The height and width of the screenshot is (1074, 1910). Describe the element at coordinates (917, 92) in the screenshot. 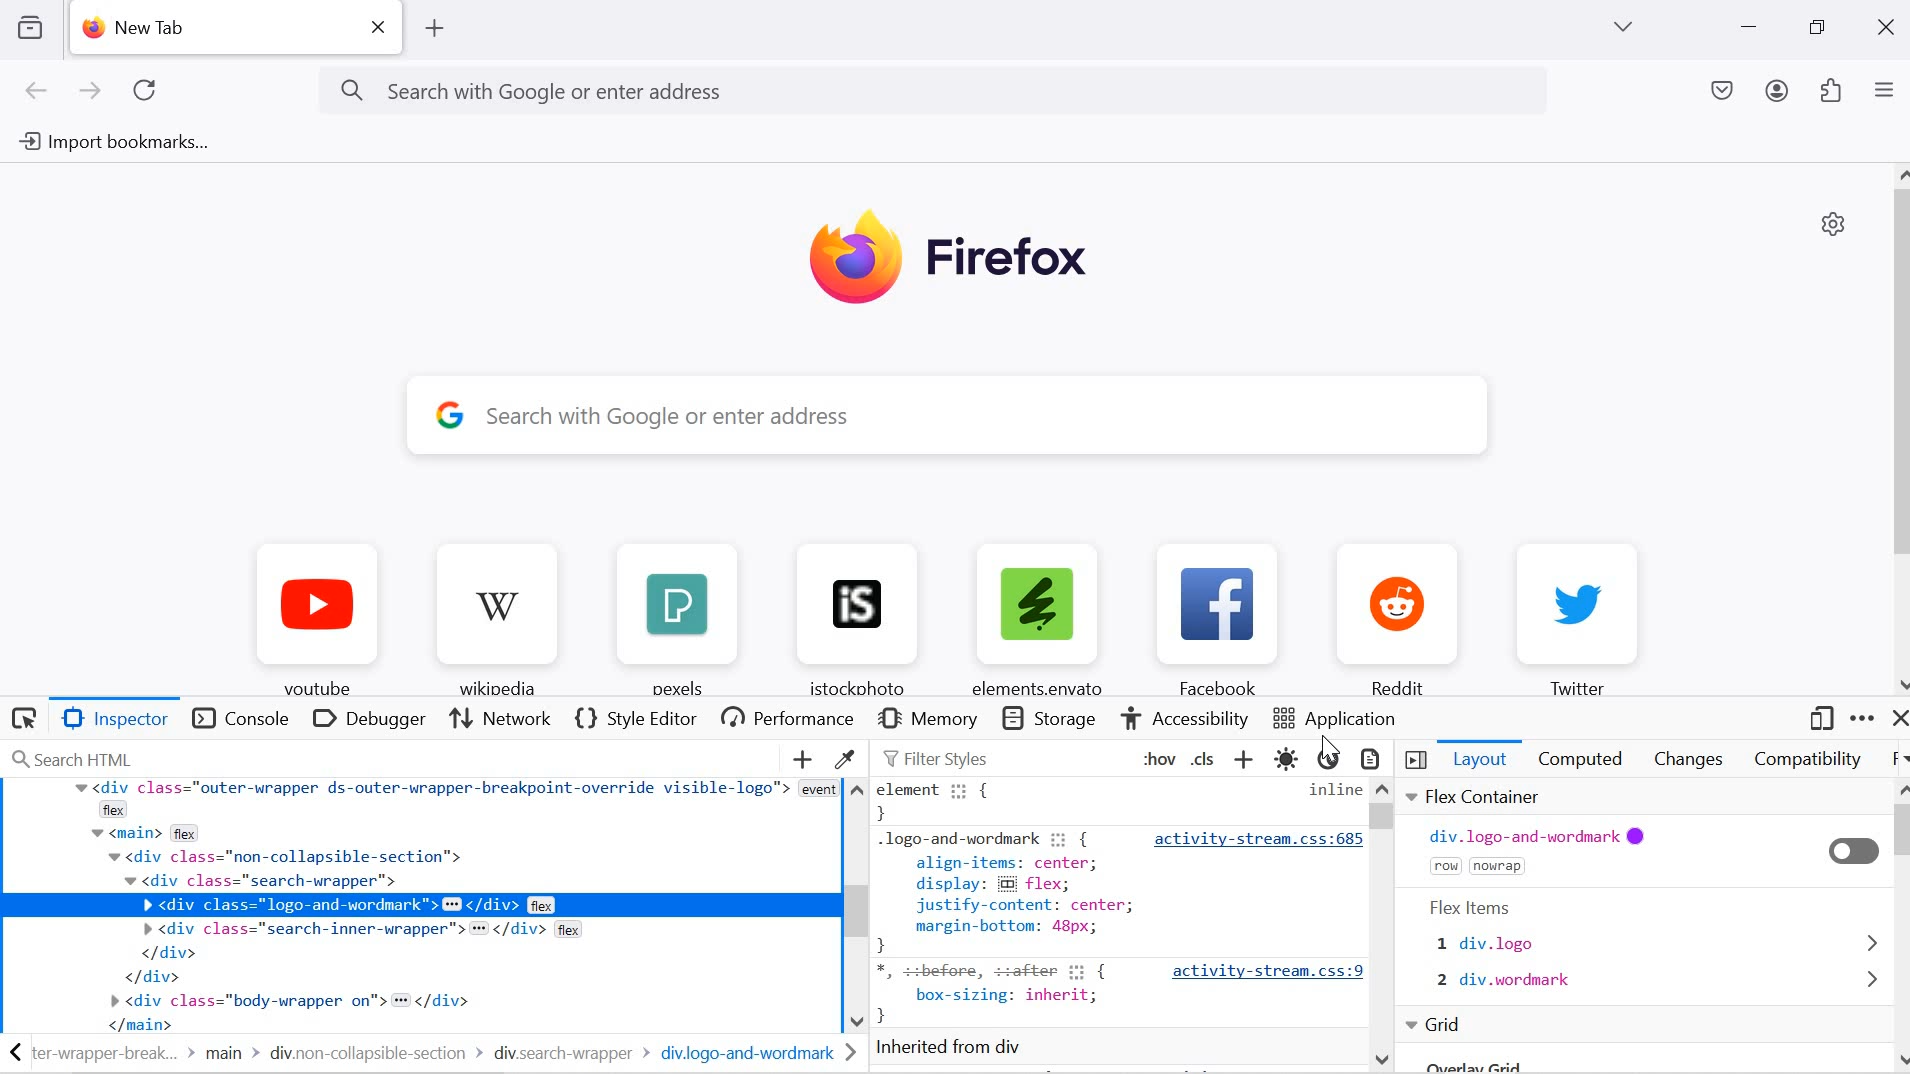

I see ` Search with Google or enter address` at that location.